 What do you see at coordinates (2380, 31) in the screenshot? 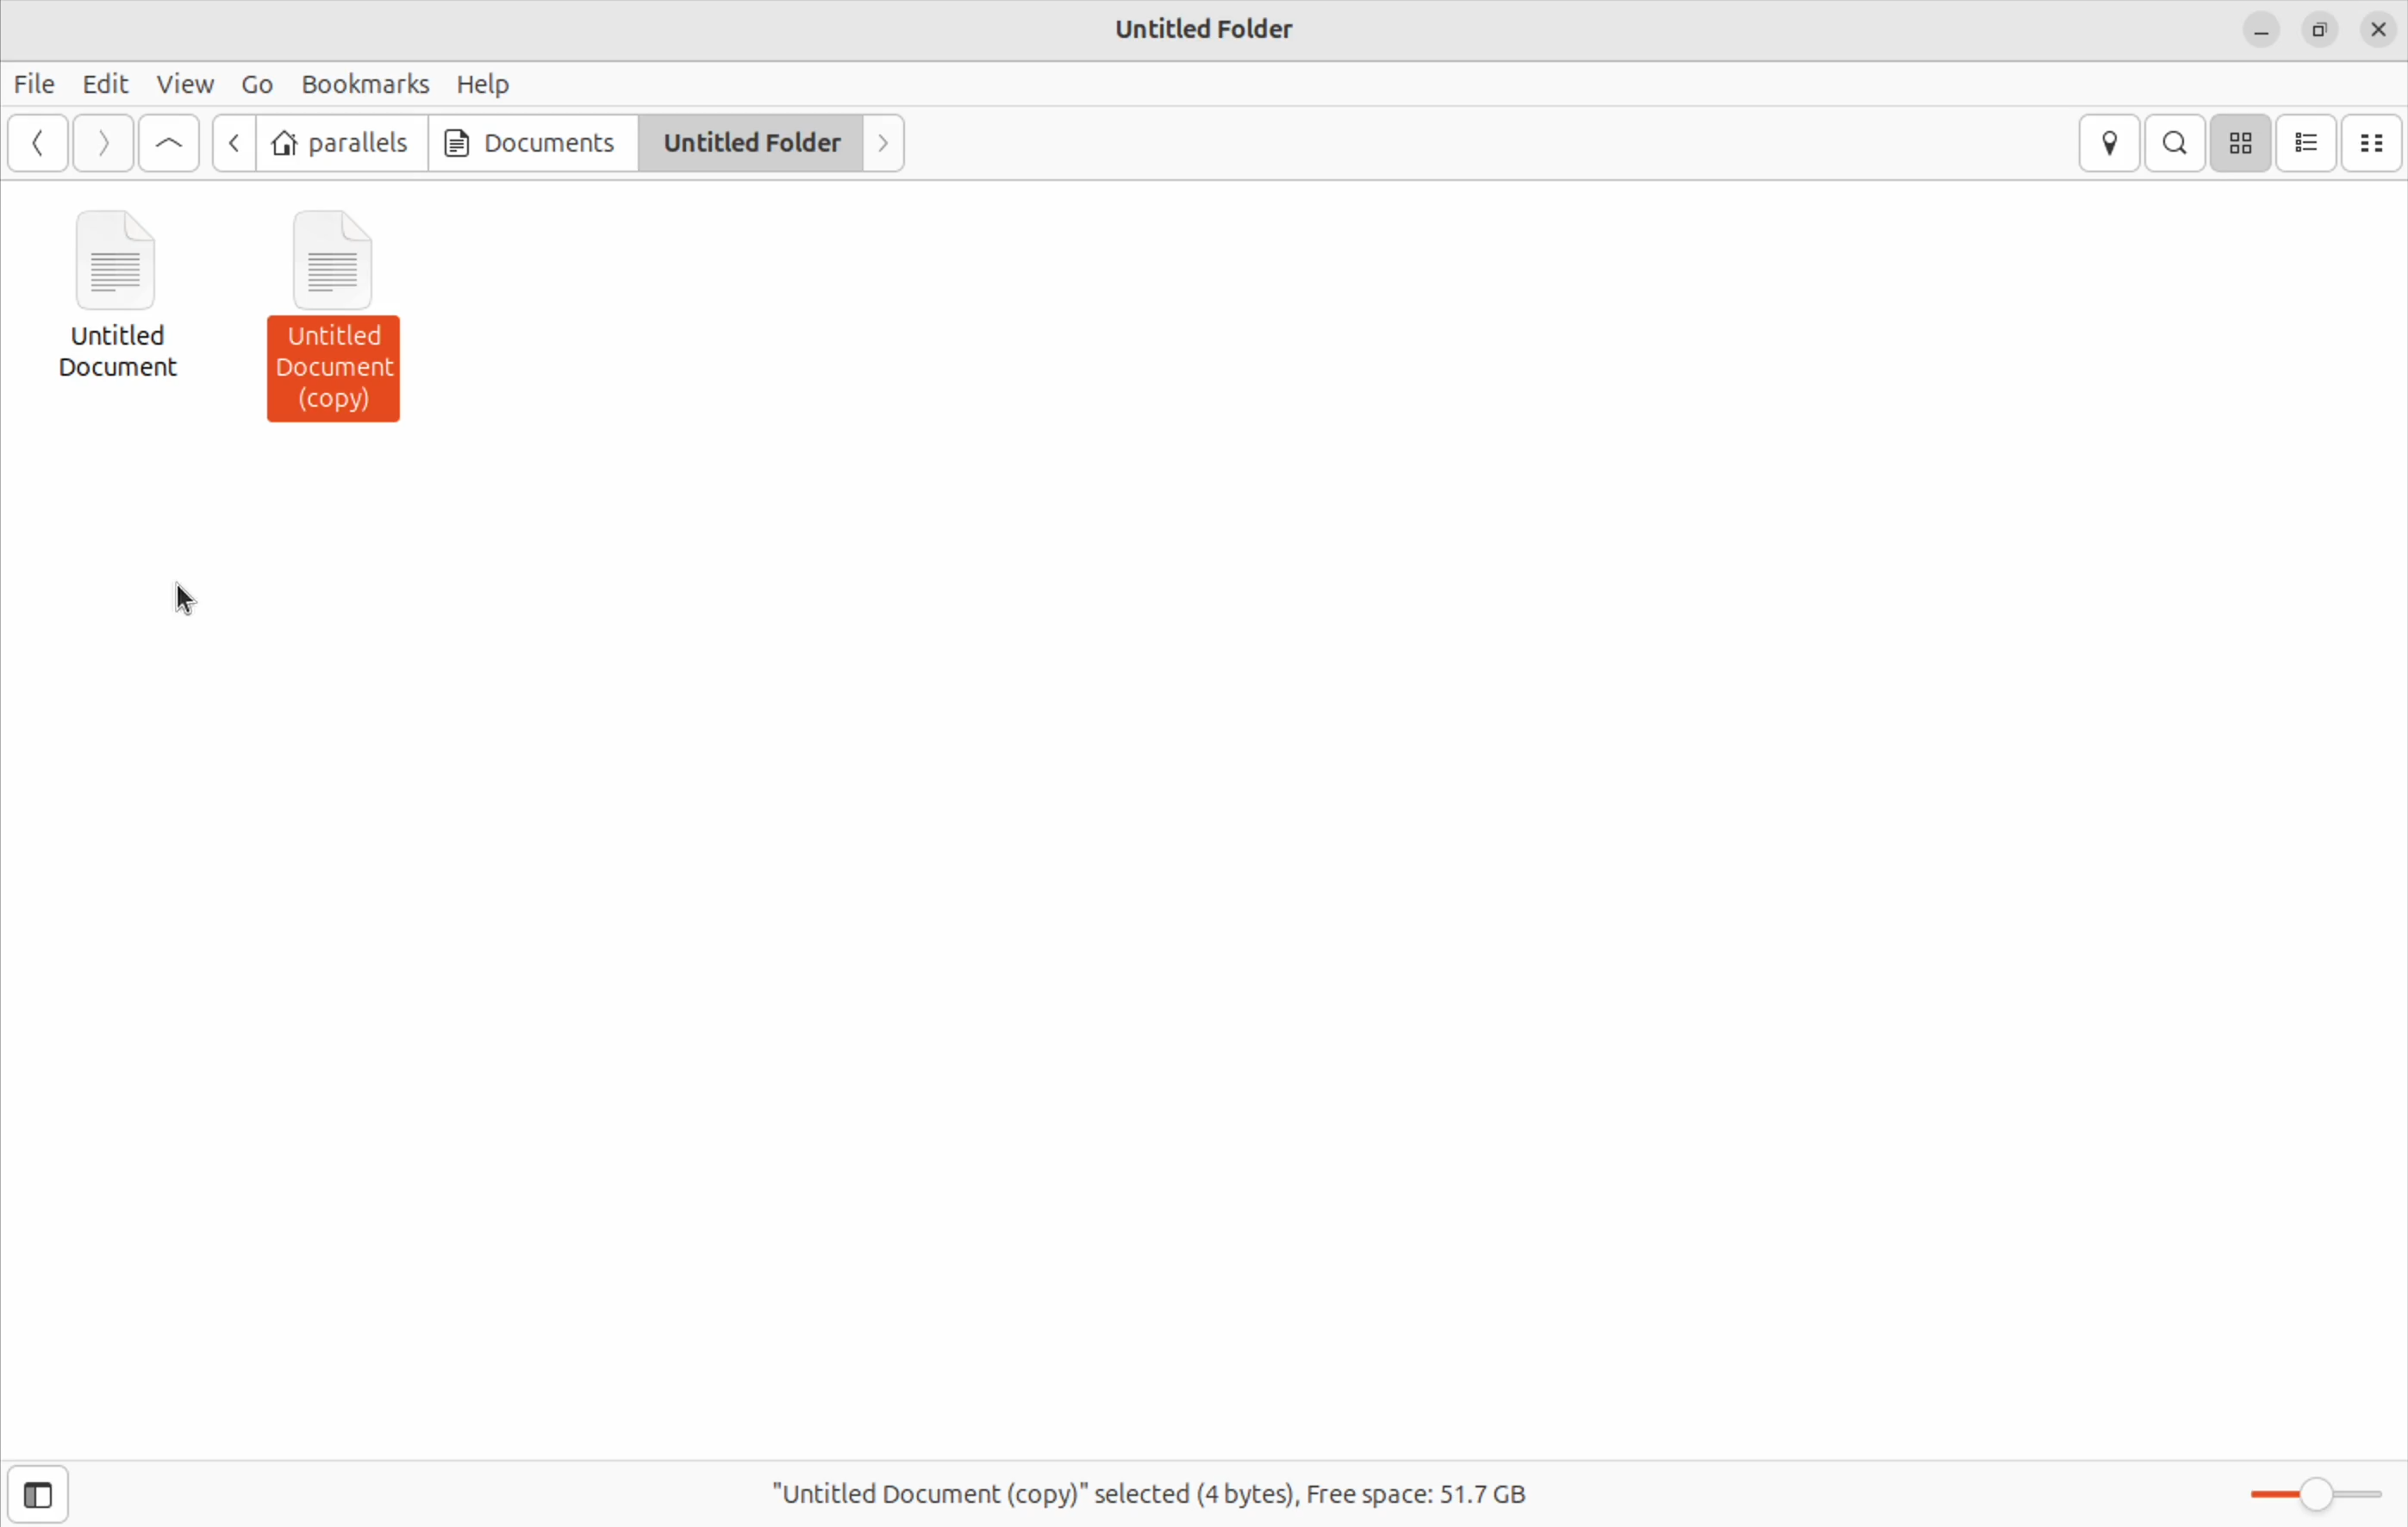
I see `close` at bounding box center [2380, 31].